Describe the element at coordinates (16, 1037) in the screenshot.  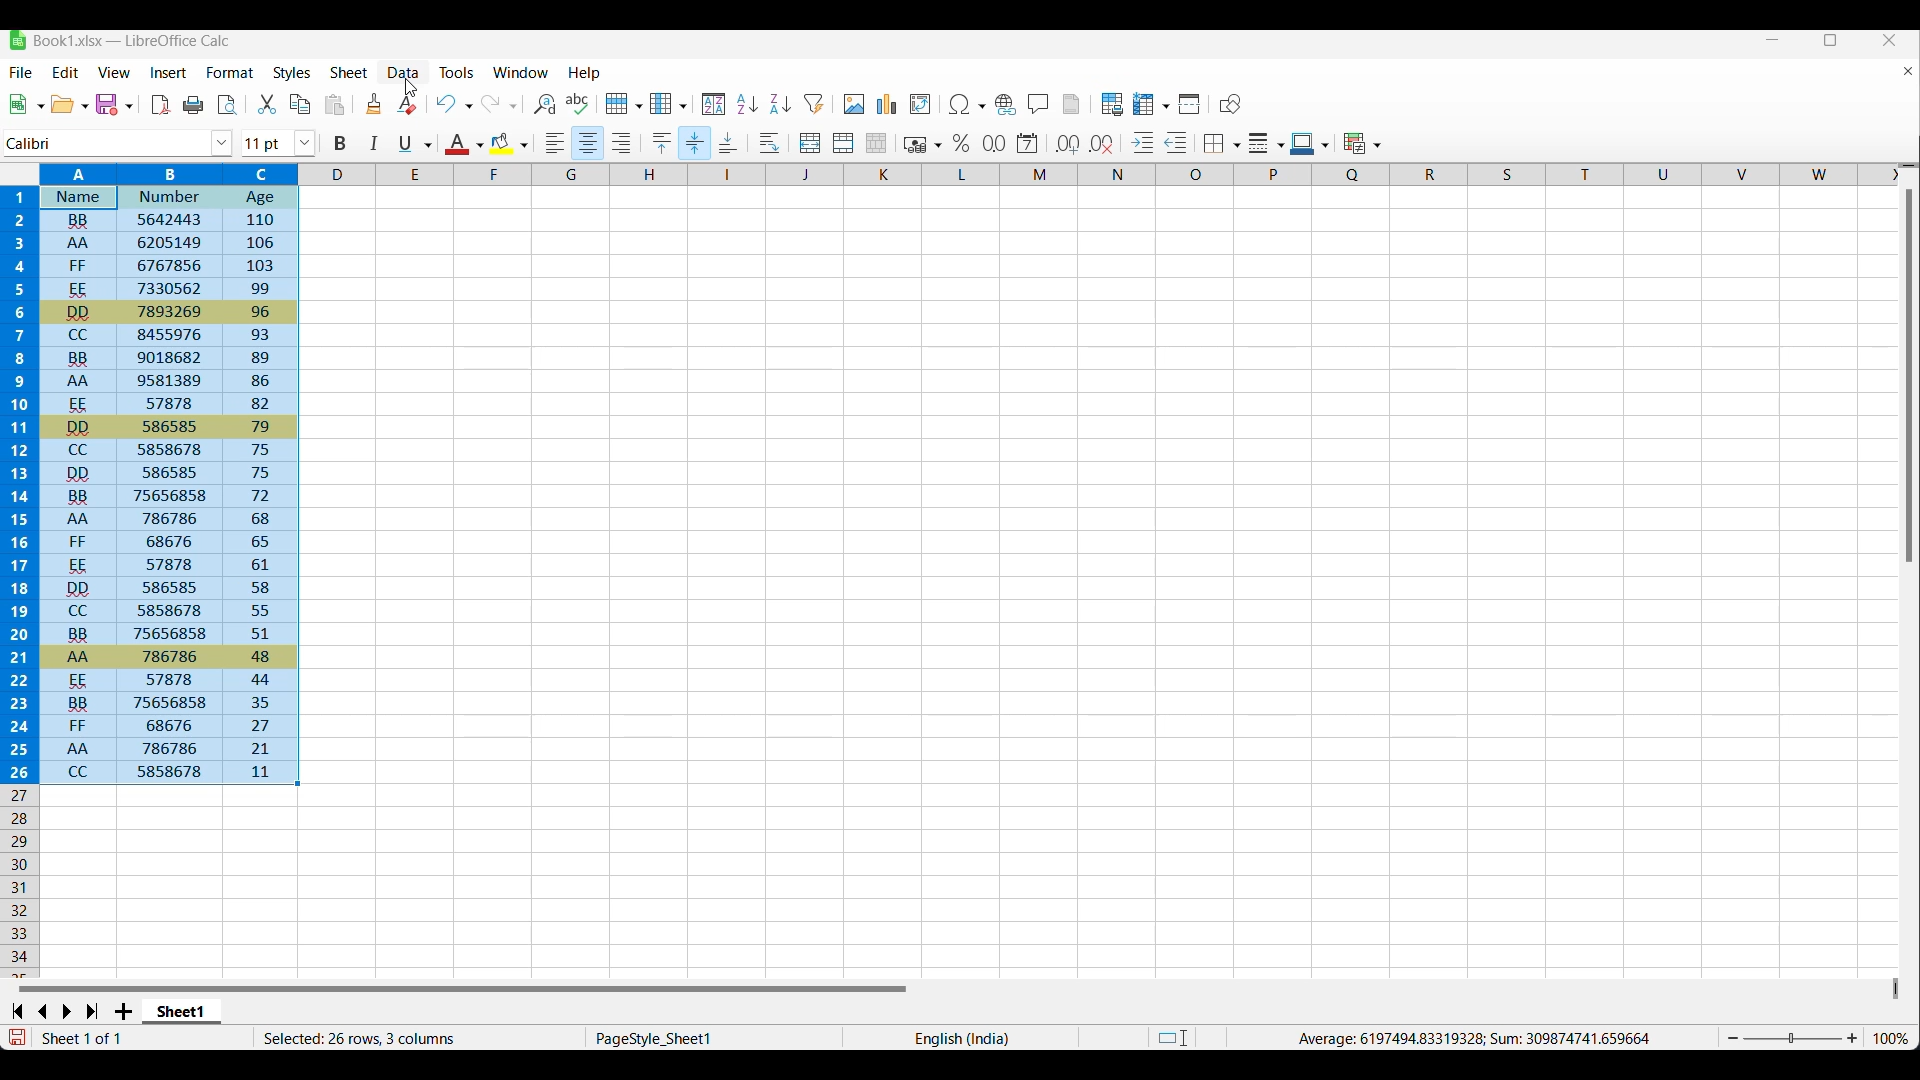
I see `Indicates modifications that require saving` at that location.